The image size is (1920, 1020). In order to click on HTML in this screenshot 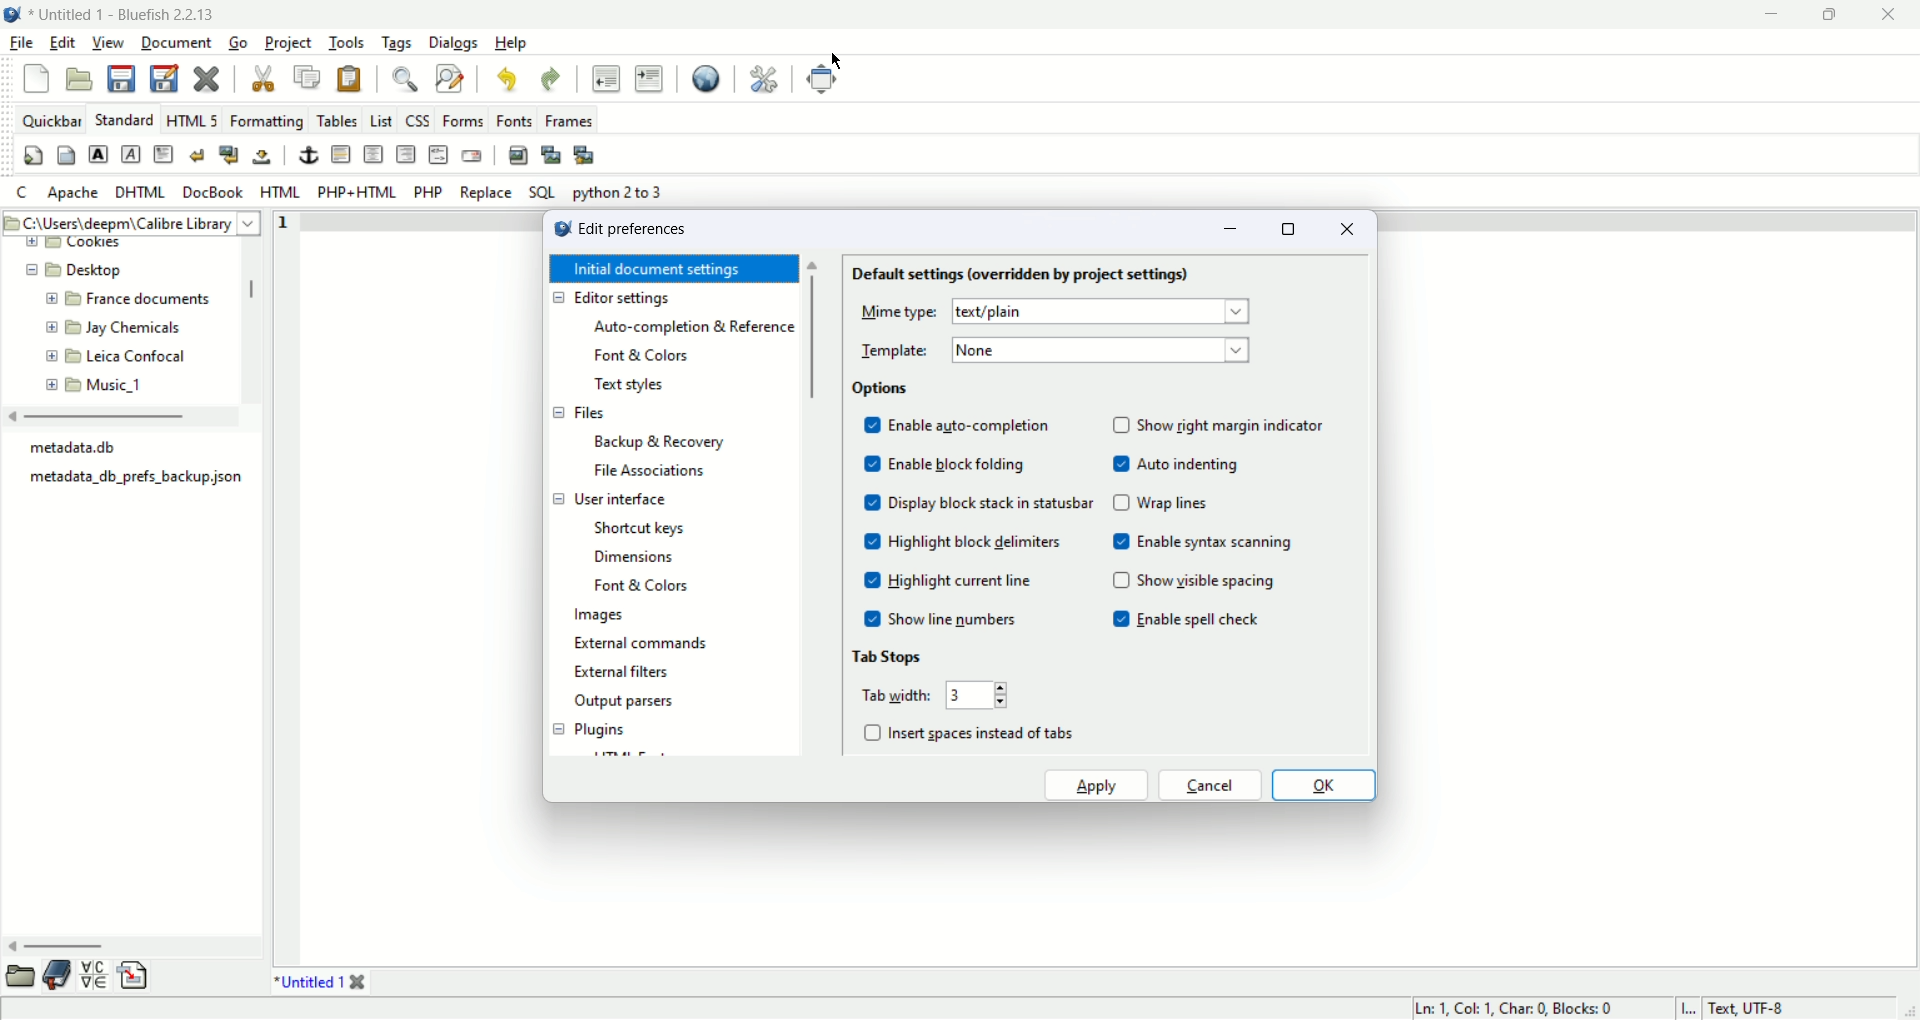, I will do `click(279, 193)`.